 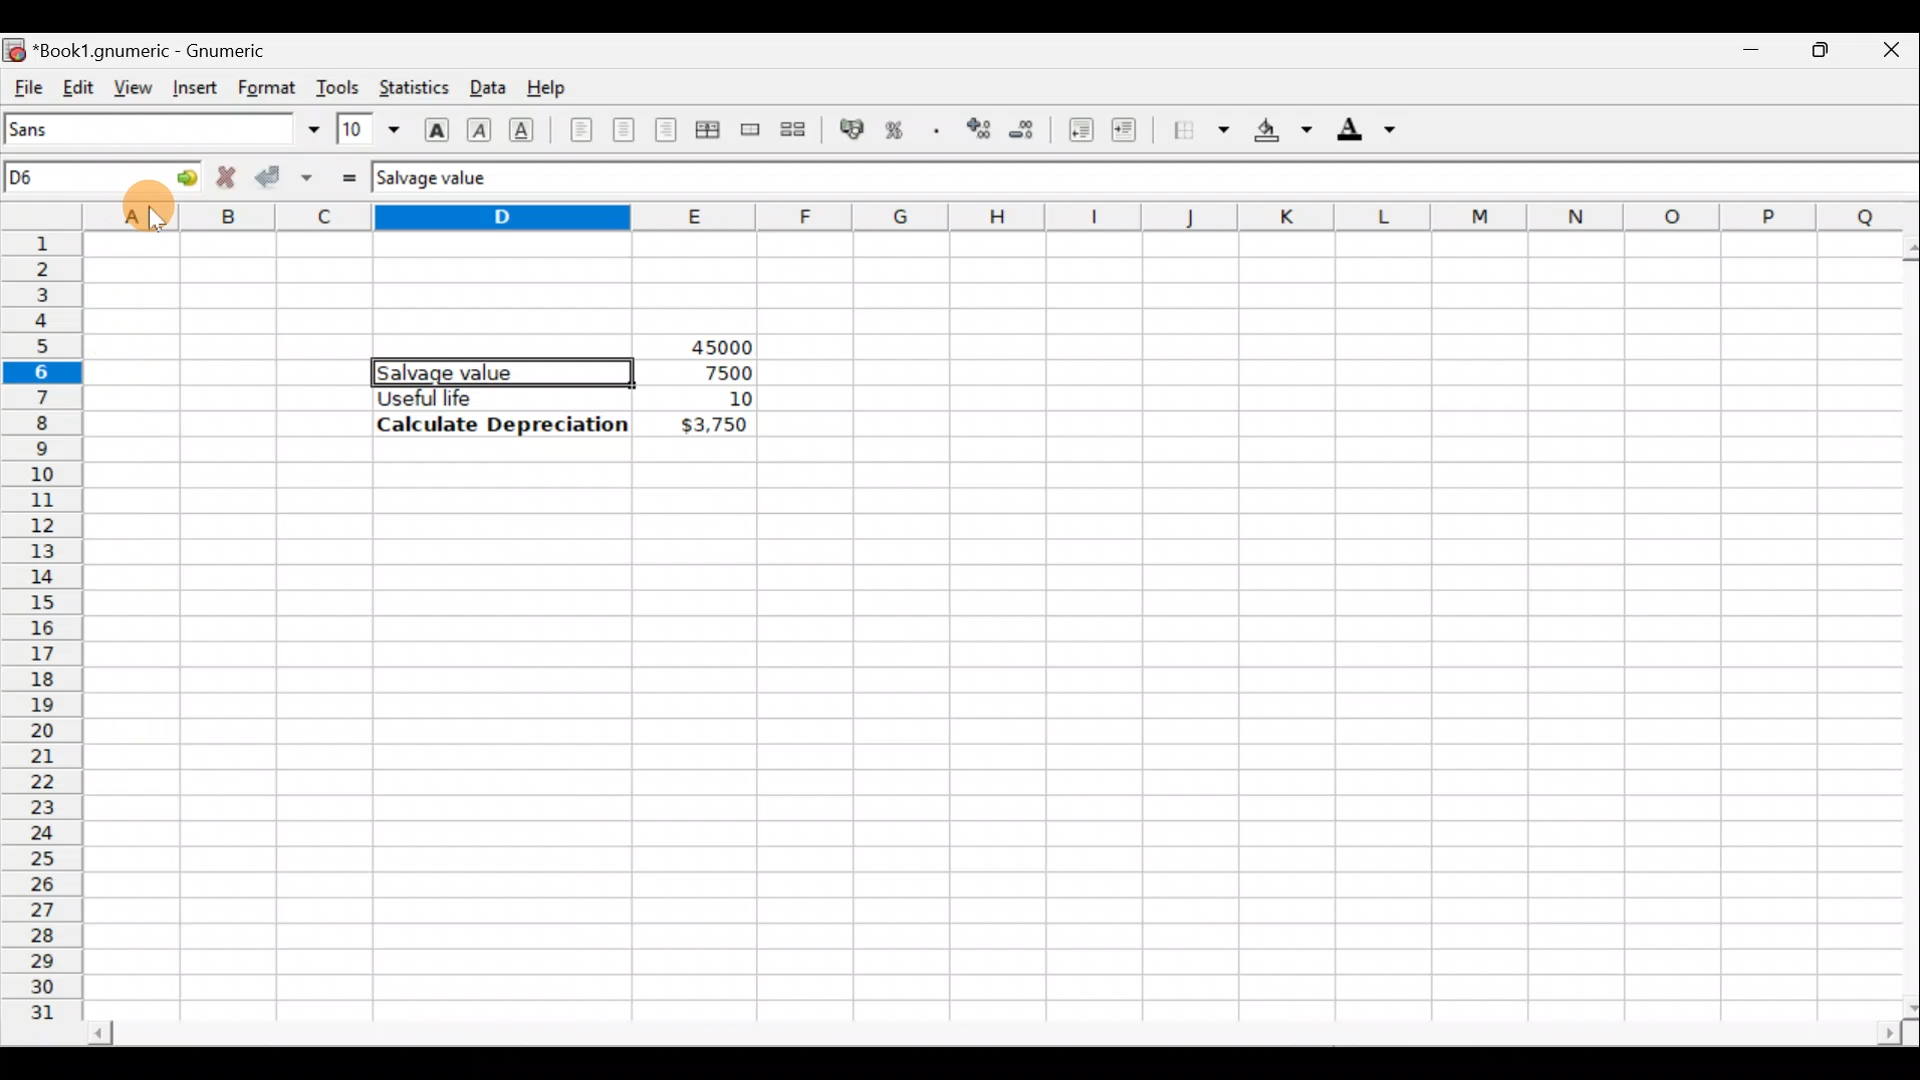 What do you see at coordinates (937, 130) in the screenshot?
I see `Include thousands separator` at bounding box center [937, 130].